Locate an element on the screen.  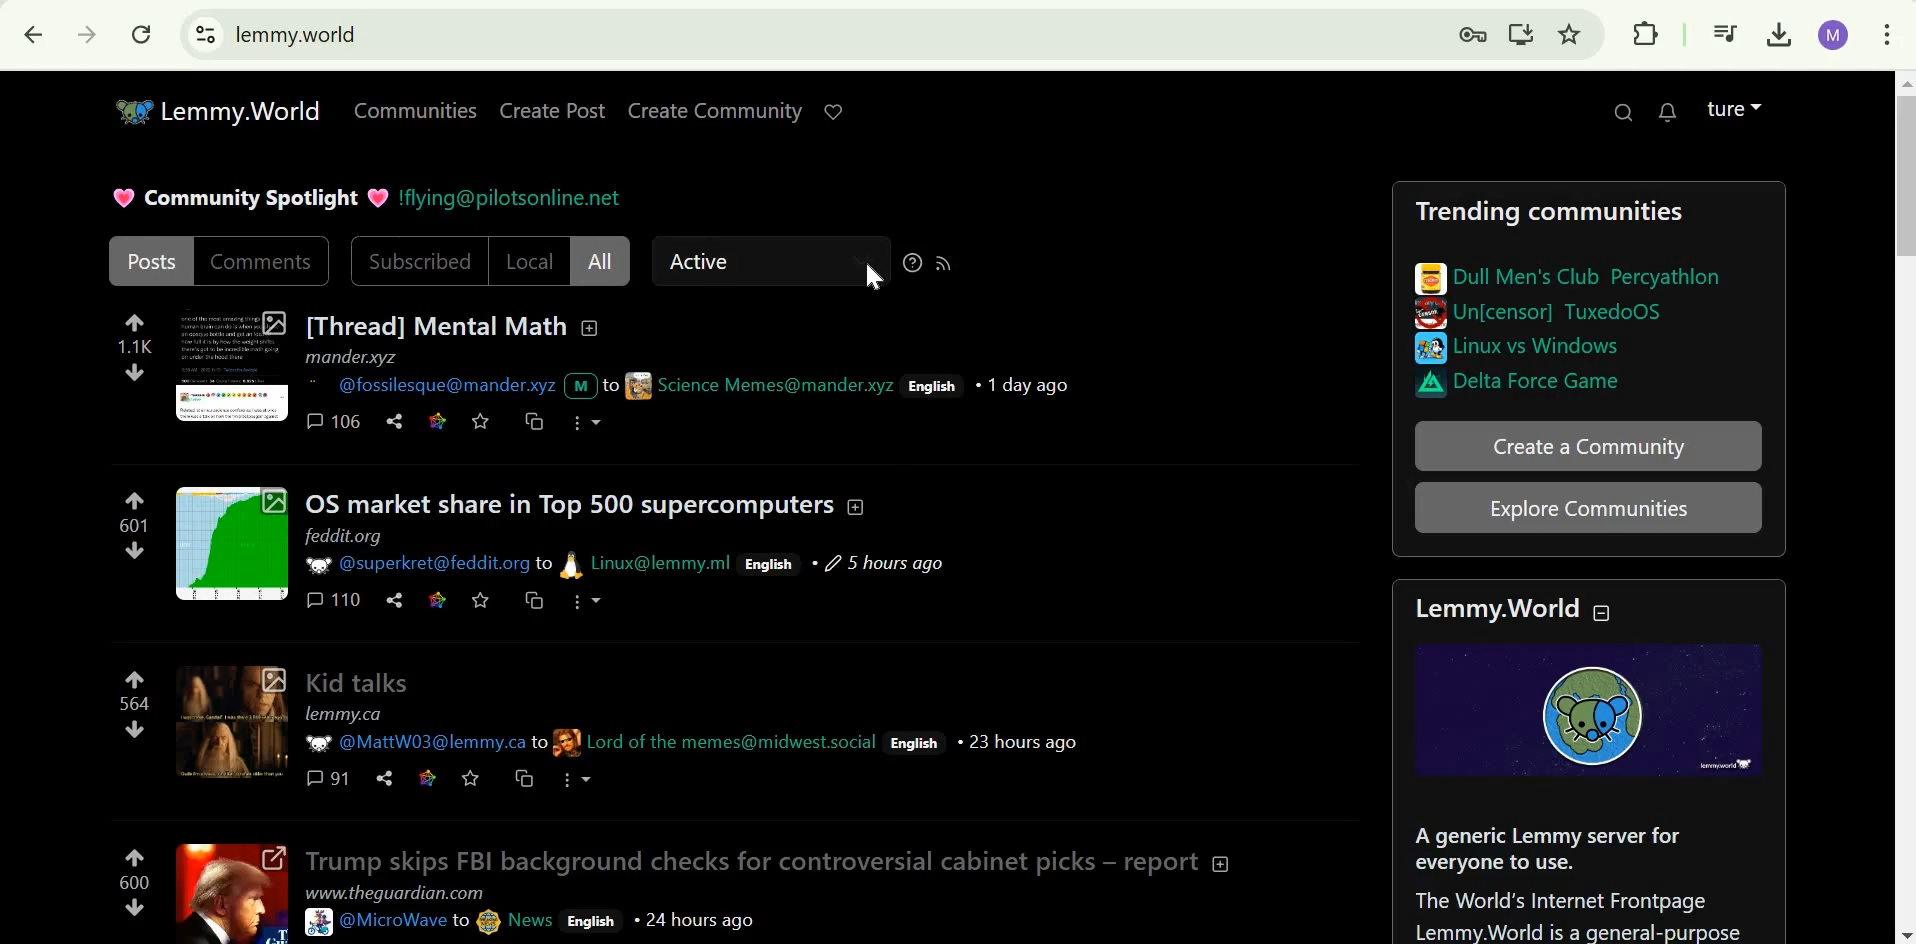
save is located at coordinates (481, 421).